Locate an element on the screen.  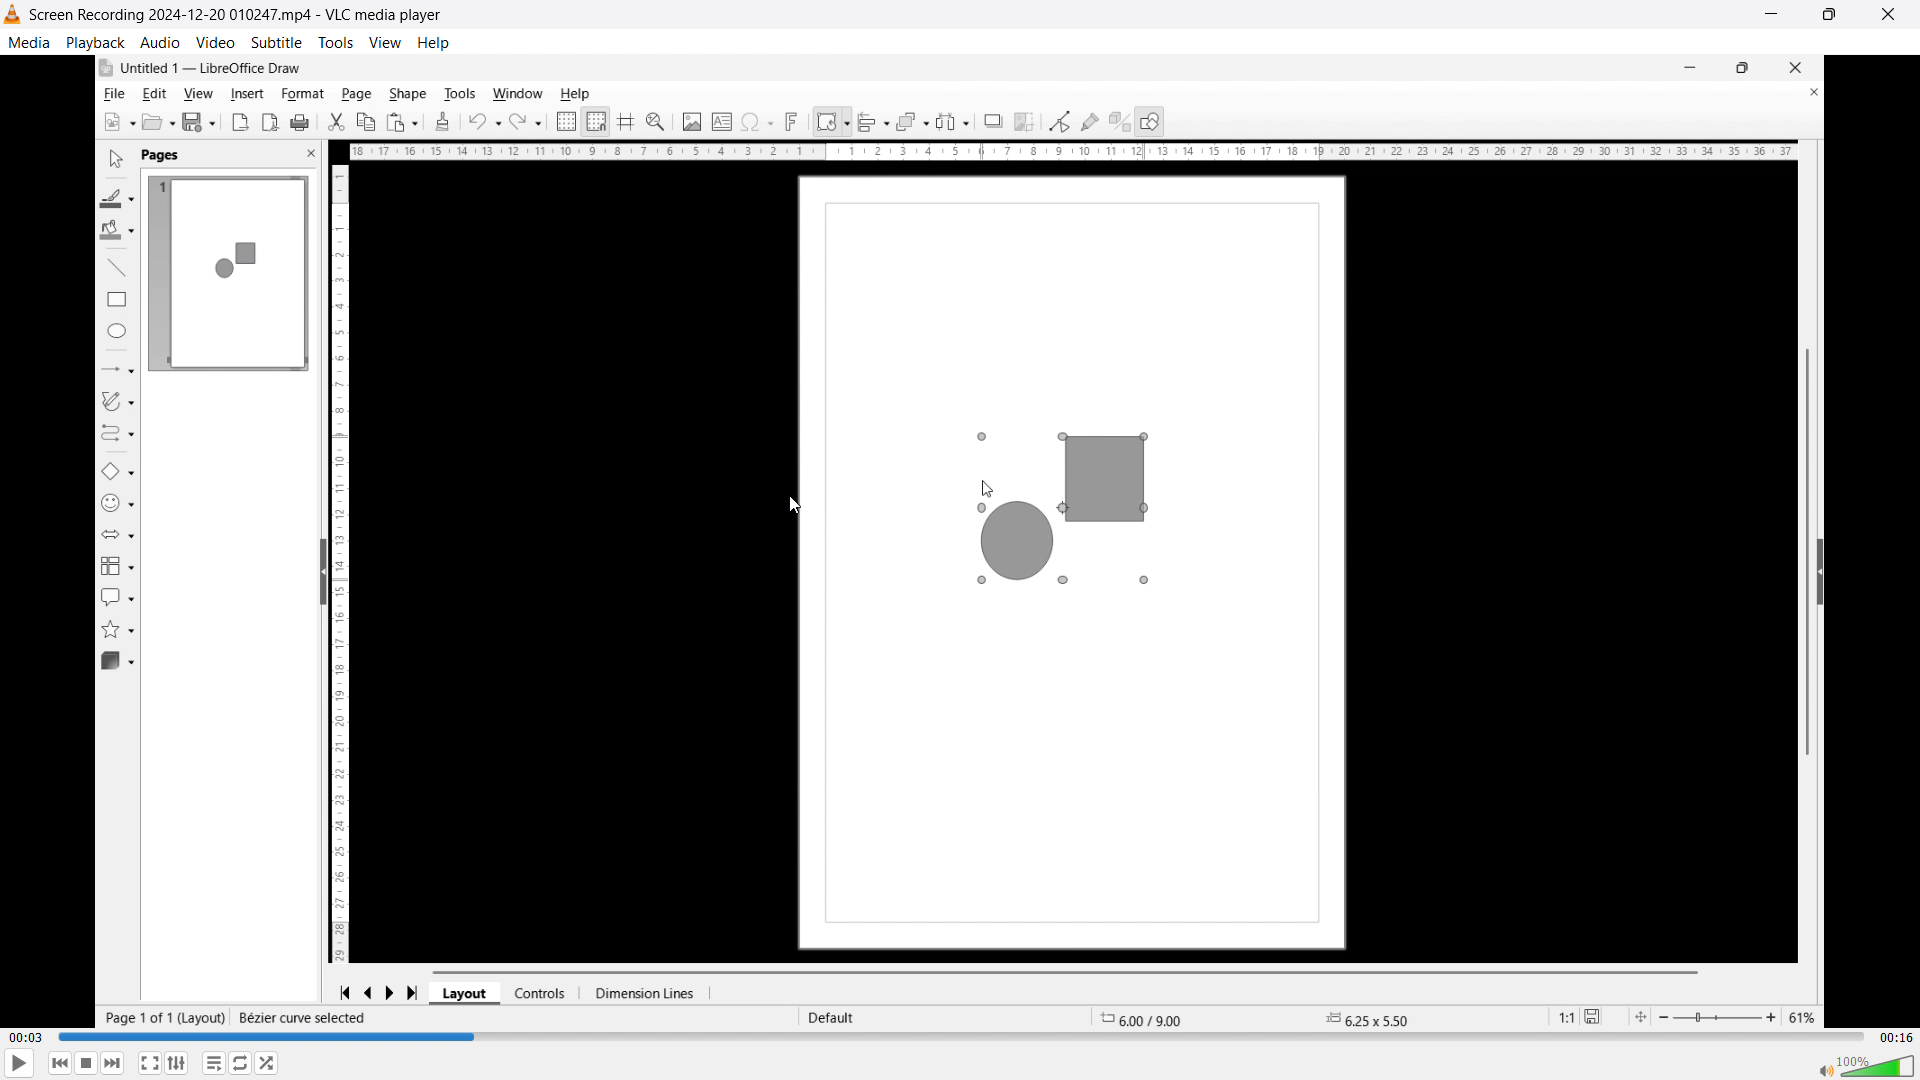
Show extended settings is located at coordinates (176, 1064).